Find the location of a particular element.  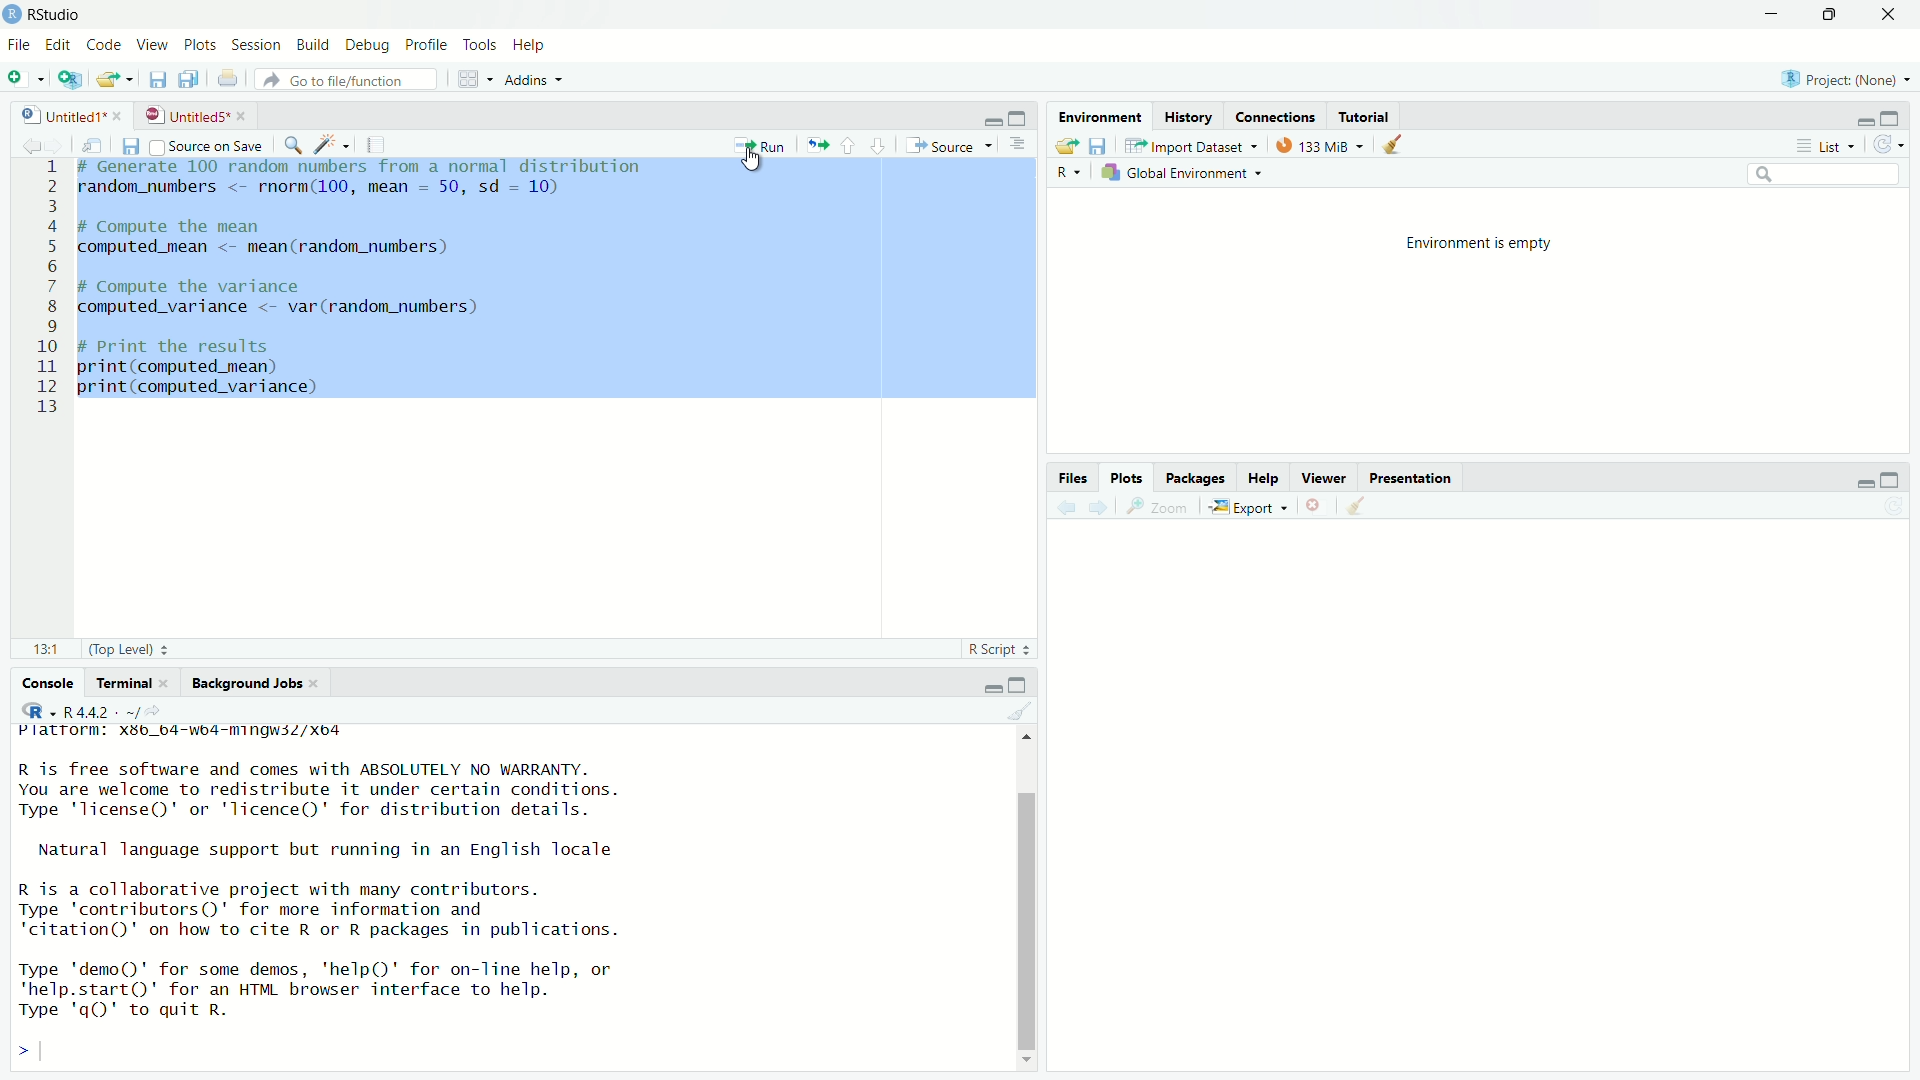

plots is located at coordinates (202, 46).